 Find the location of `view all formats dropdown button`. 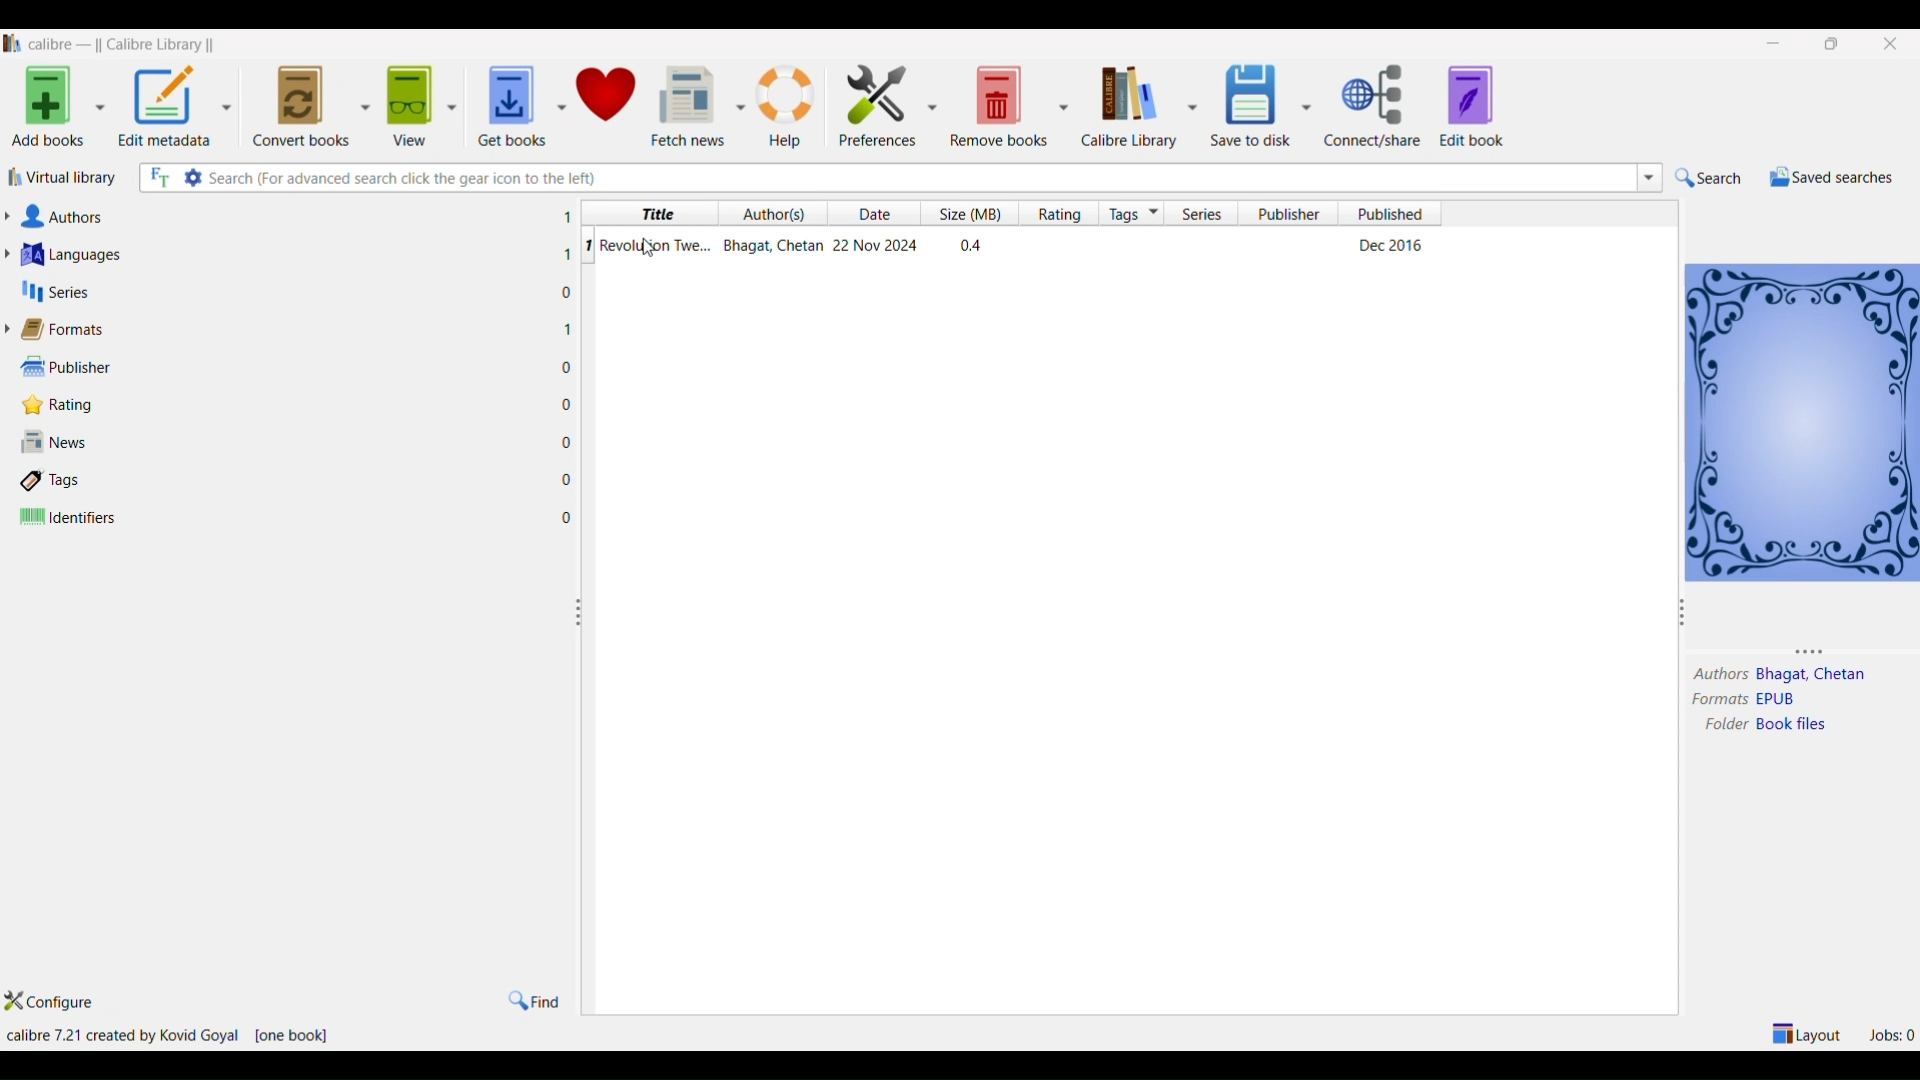

view all formats dropdown button is located at coordinates (12, 329).